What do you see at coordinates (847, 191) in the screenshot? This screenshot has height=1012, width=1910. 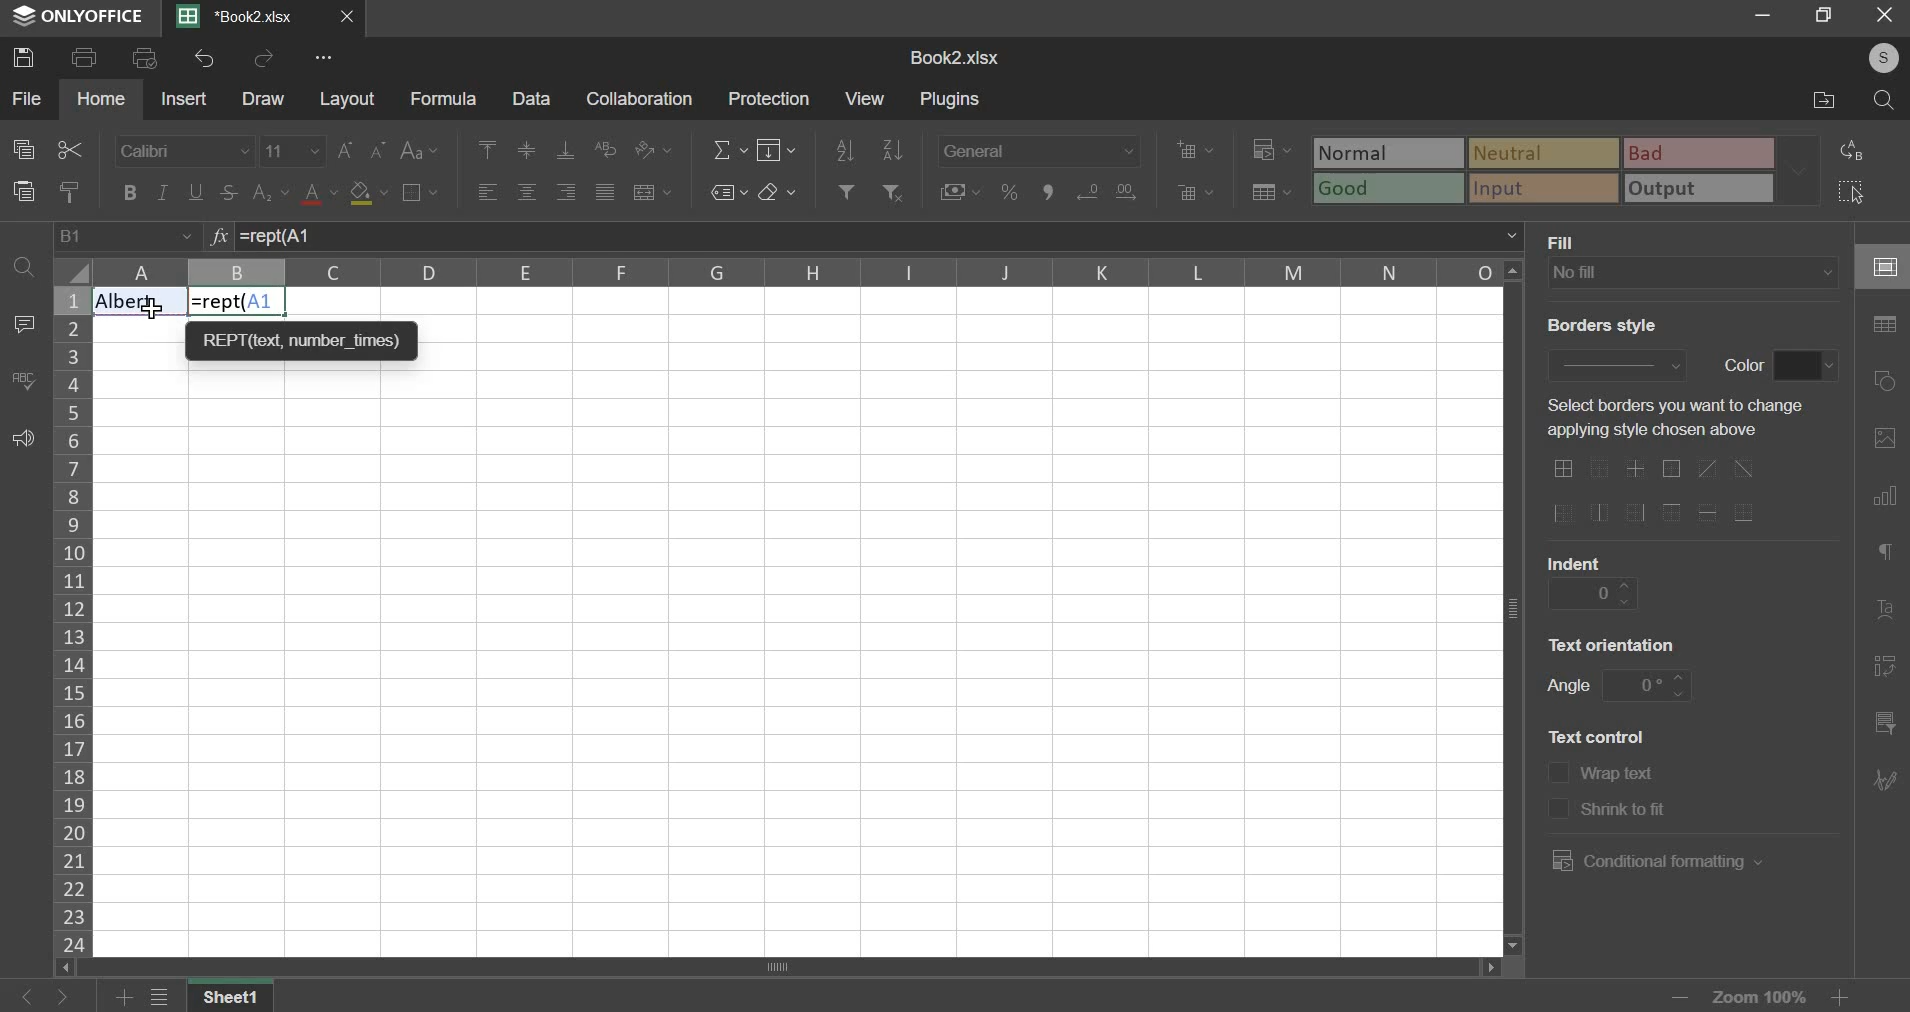 I see `add filter` at bounding box center [847, 191].